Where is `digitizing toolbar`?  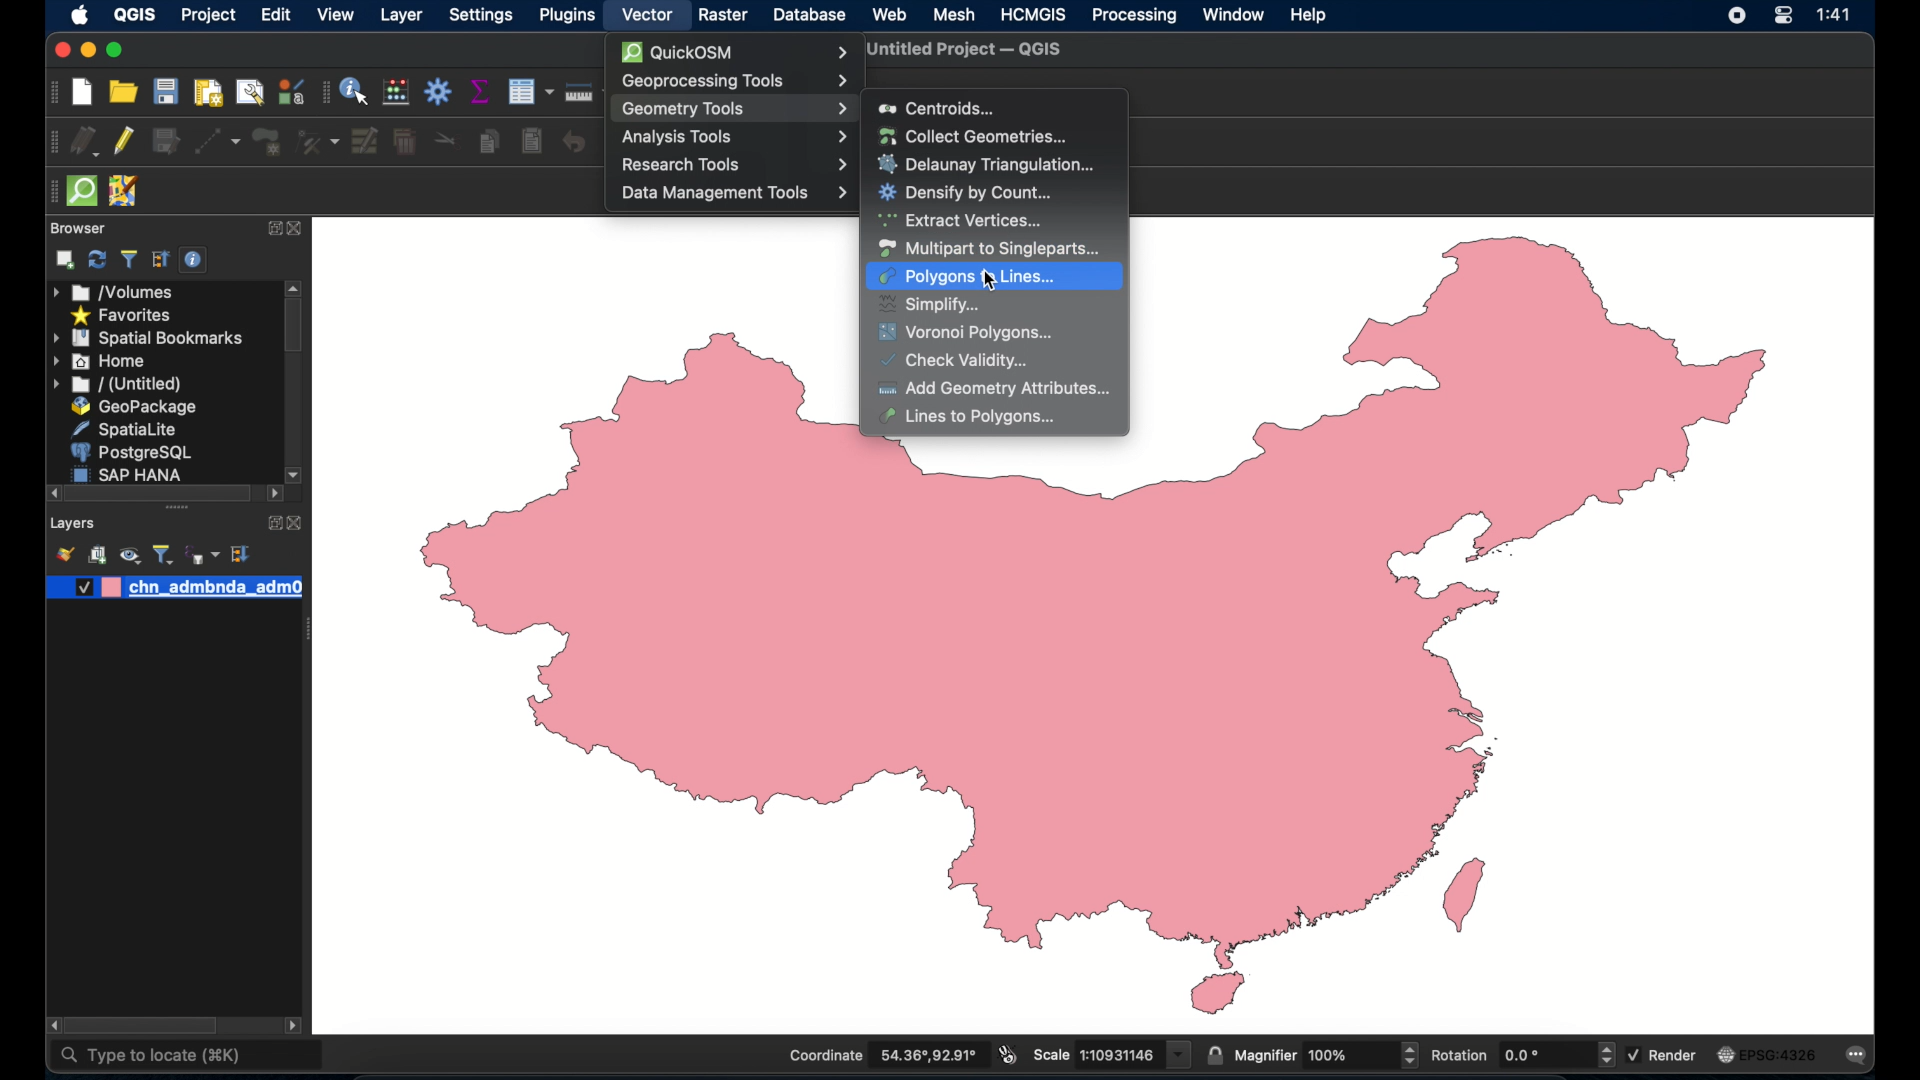 digitizing toolbar is located at coordinates (53, 142).